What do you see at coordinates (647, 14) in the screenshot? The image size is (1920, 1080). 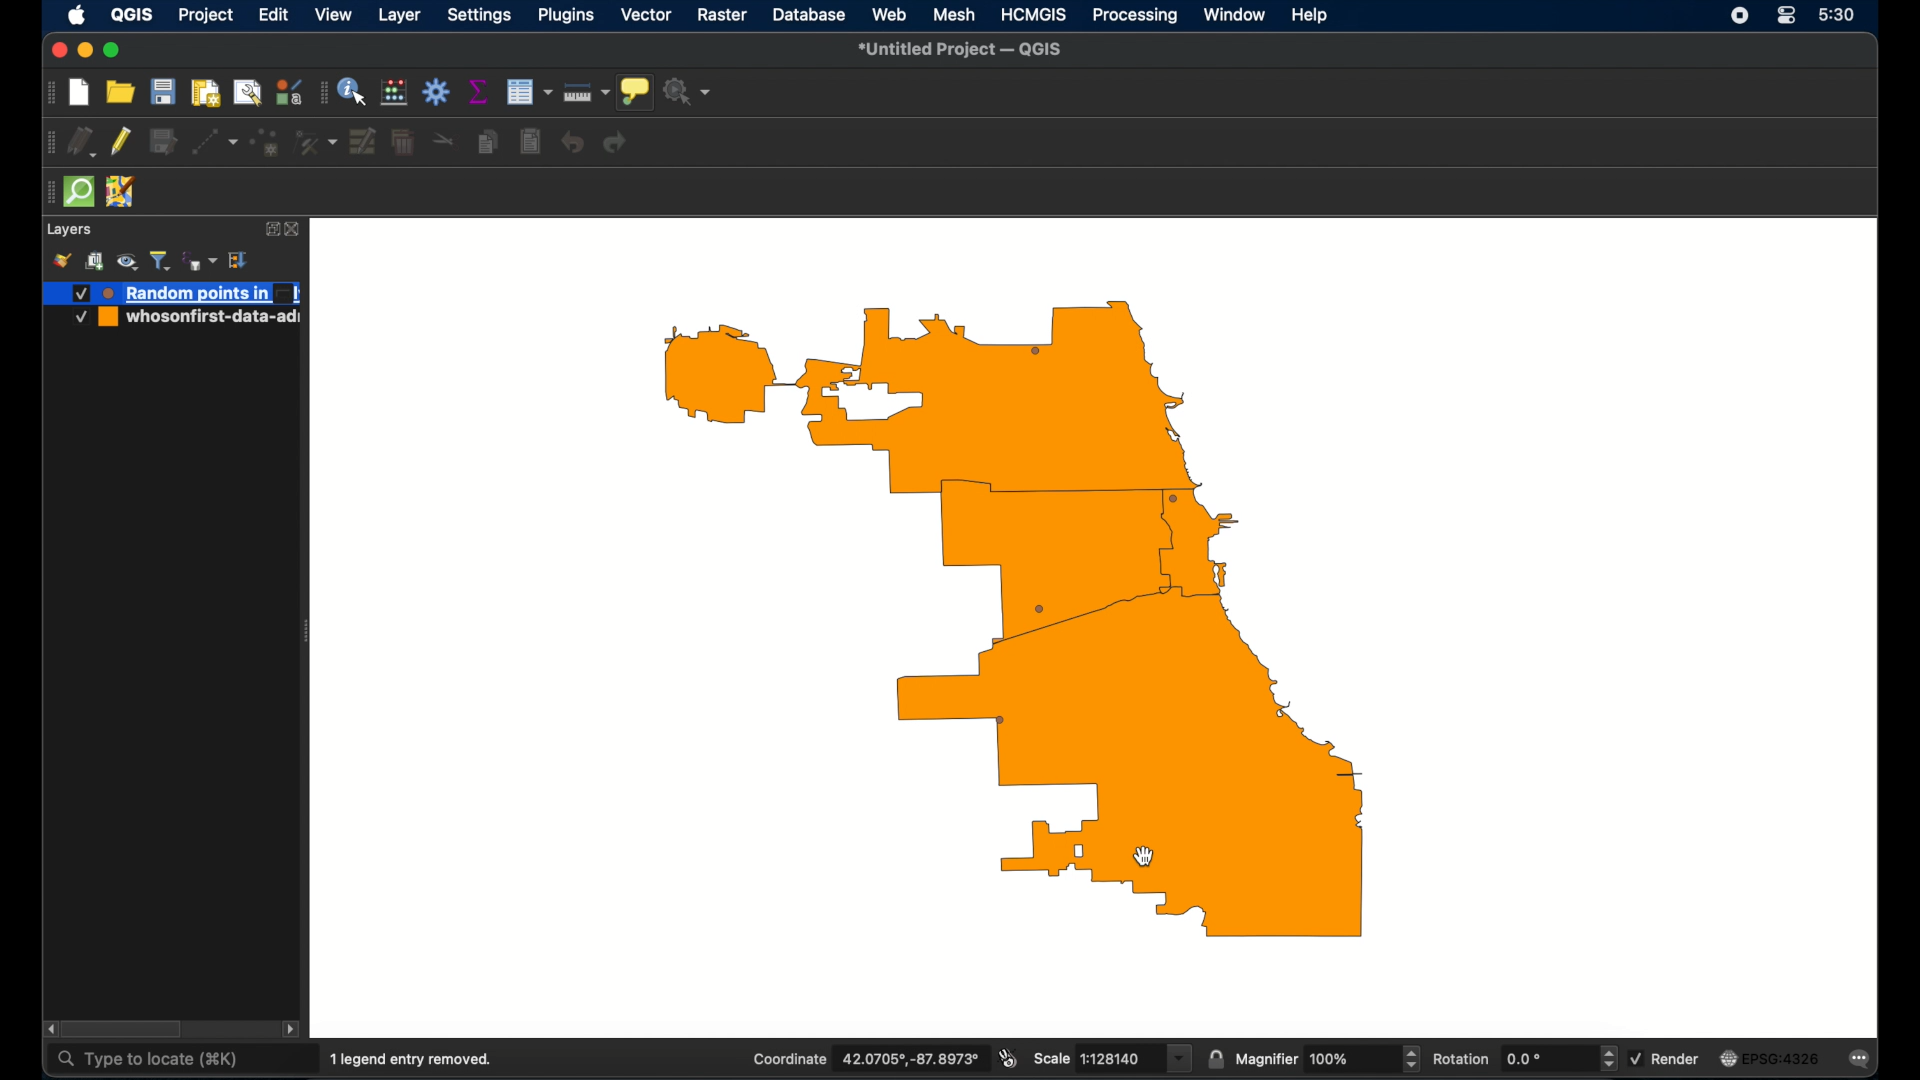 I see `vector` at bounding box center [647, 14].